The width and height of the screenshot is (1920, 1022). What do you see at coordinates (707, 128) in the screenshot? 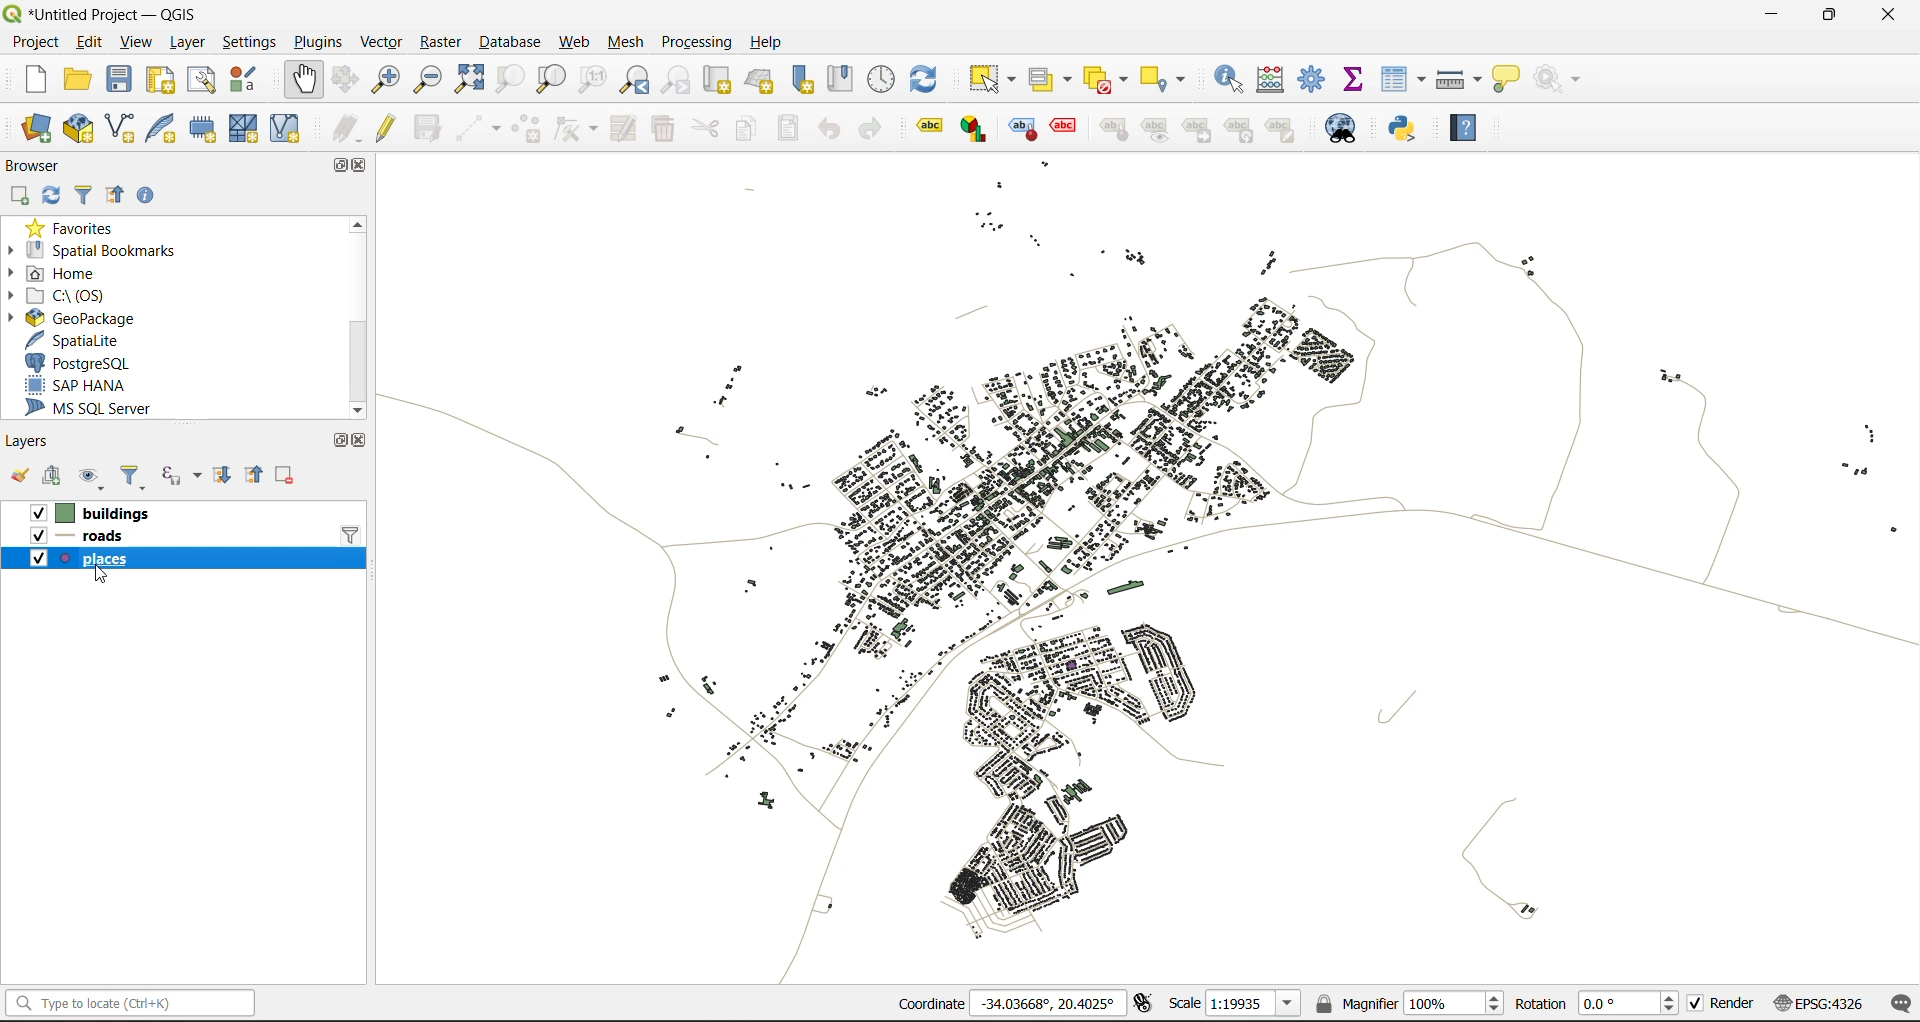
I see `cut` at bounding box center [707, 128].